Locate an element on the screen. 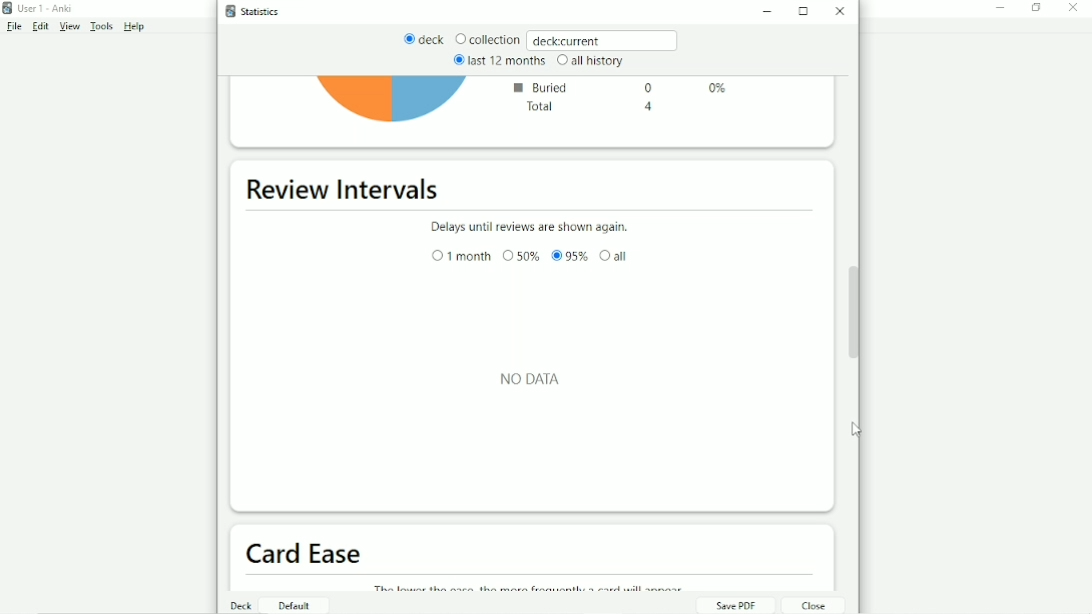  Deck is located at coordinates (242, 605).